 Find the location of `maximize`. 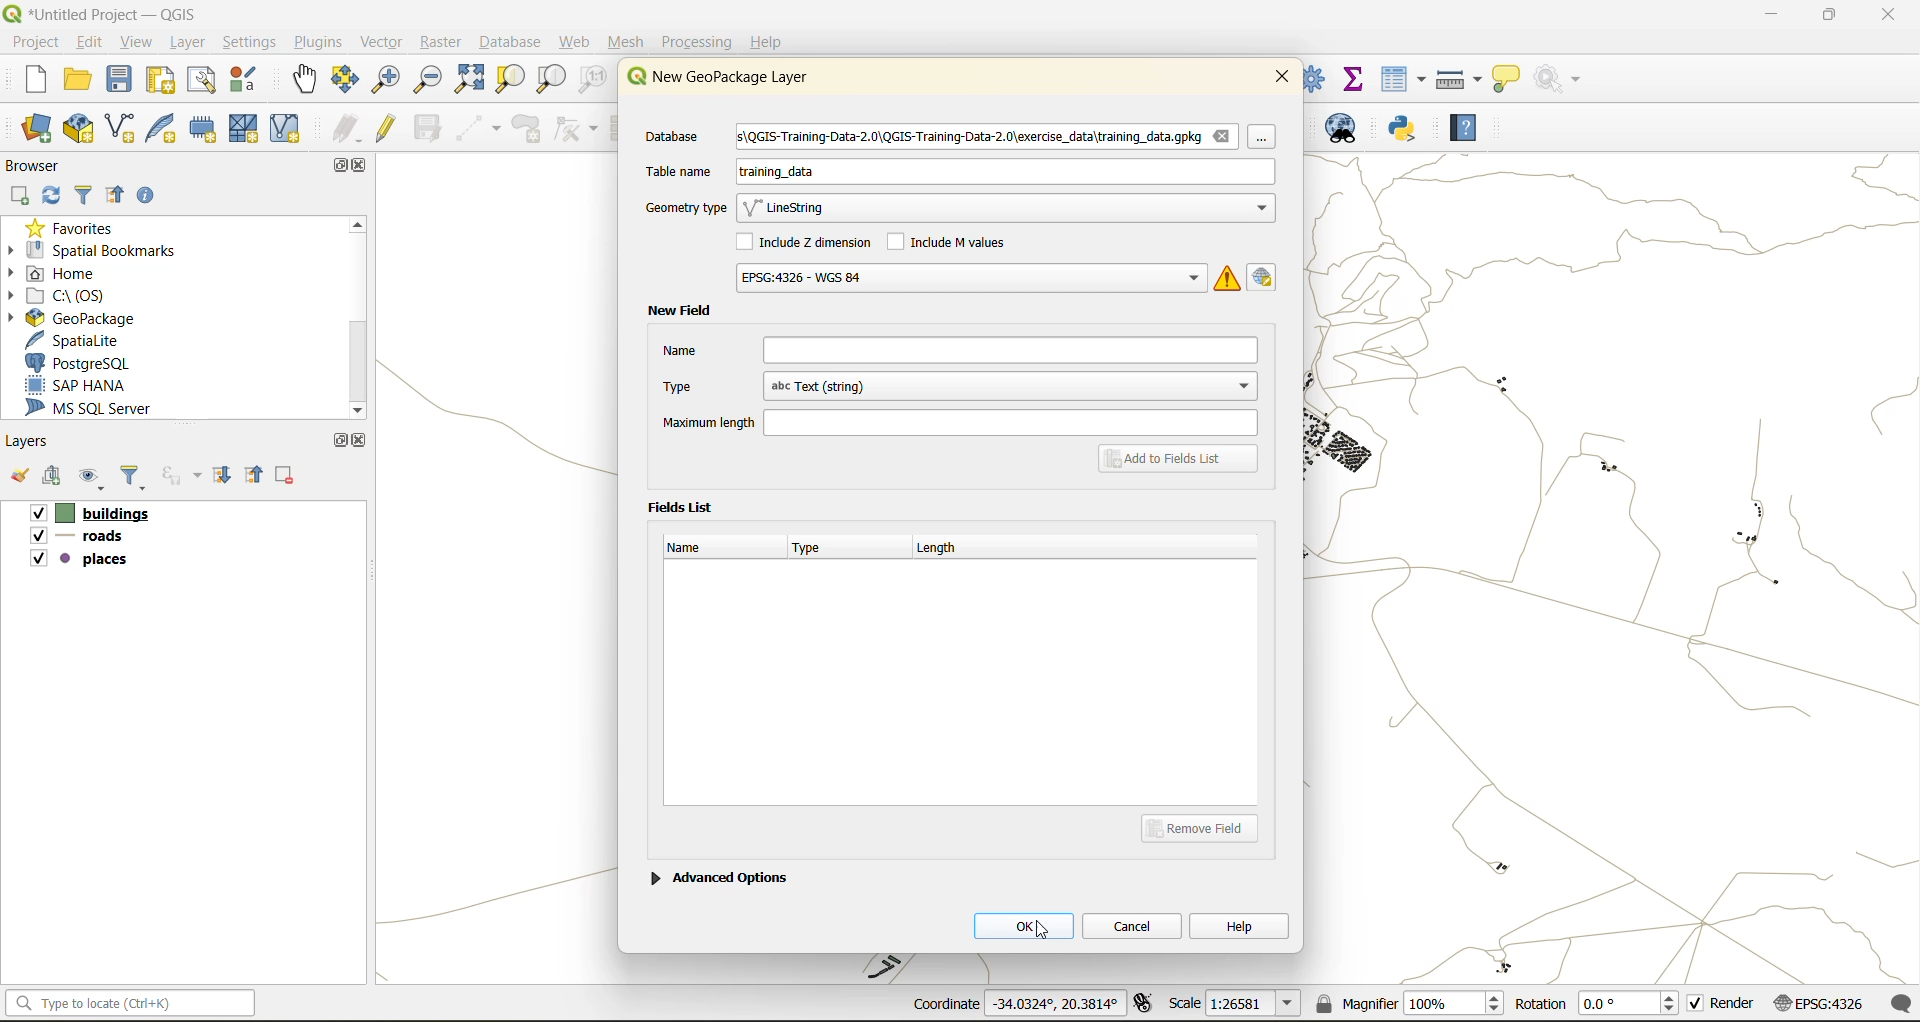

maximize is located at coordinates (339, 440).